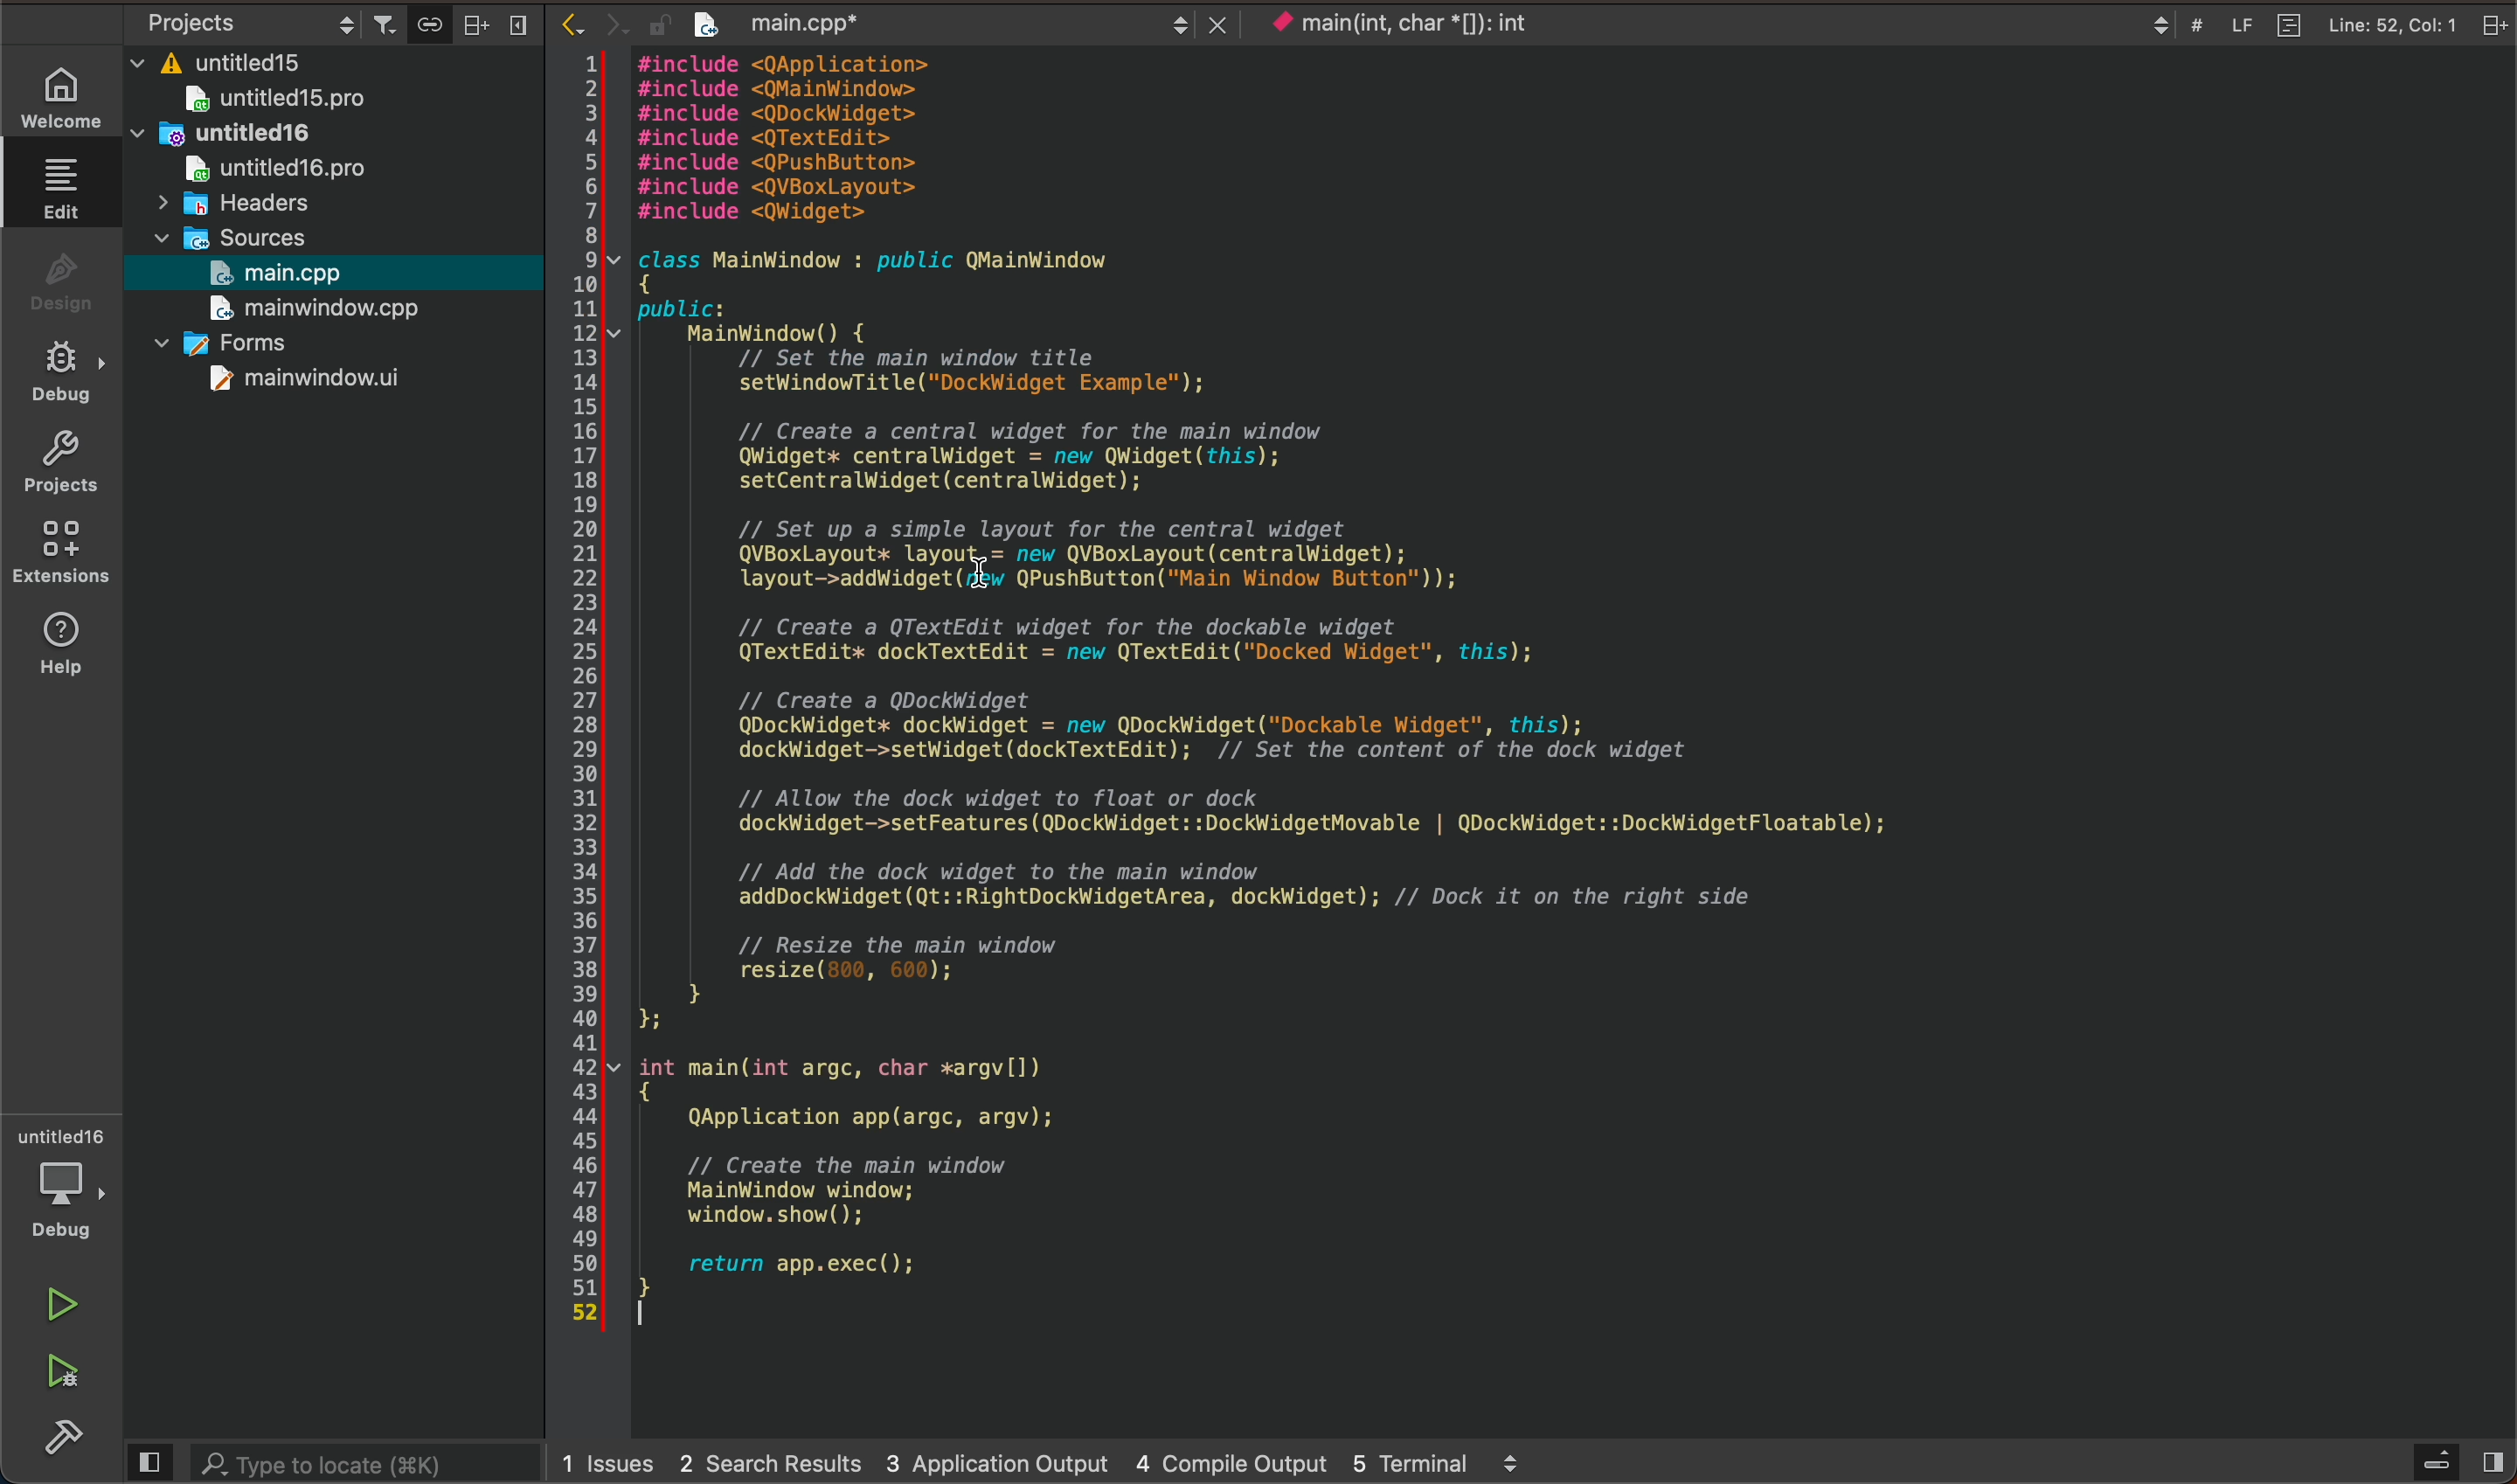  I want to click on edit, so click(51, 183).